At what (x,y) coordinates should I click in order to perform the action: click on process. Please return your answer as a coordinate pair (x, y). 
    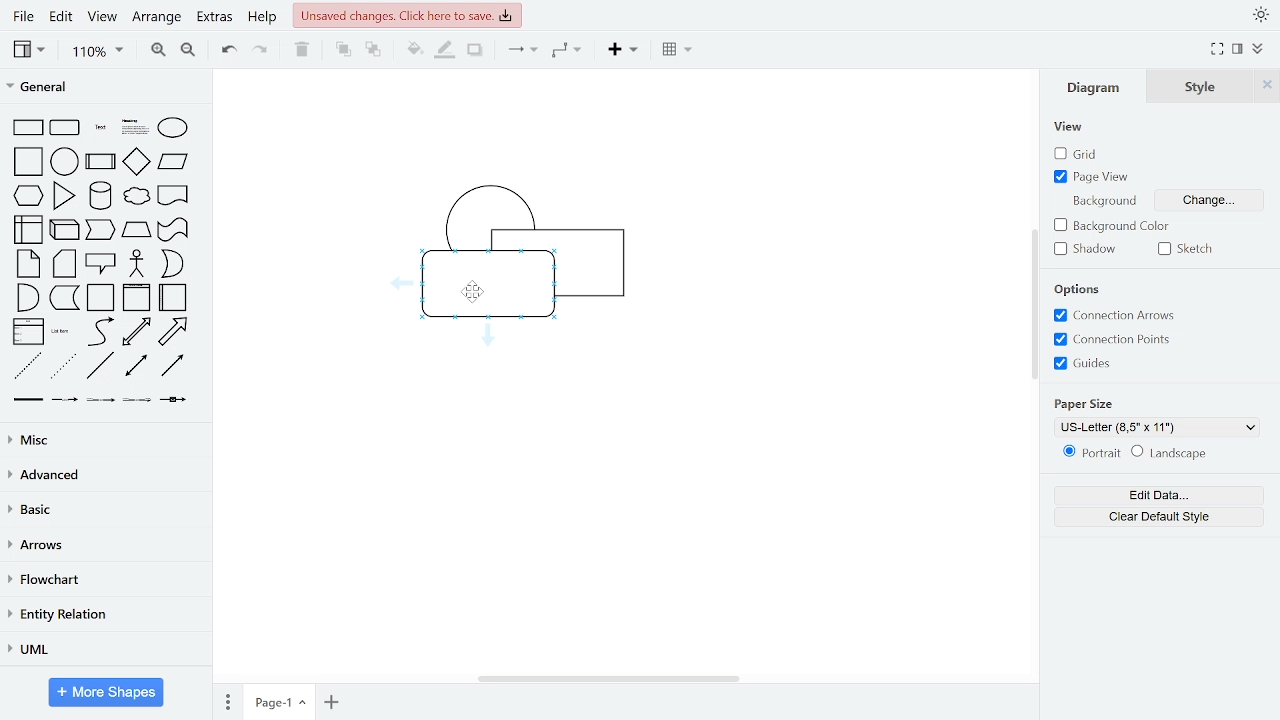
    Looking at the image, I should click on (100, 163).